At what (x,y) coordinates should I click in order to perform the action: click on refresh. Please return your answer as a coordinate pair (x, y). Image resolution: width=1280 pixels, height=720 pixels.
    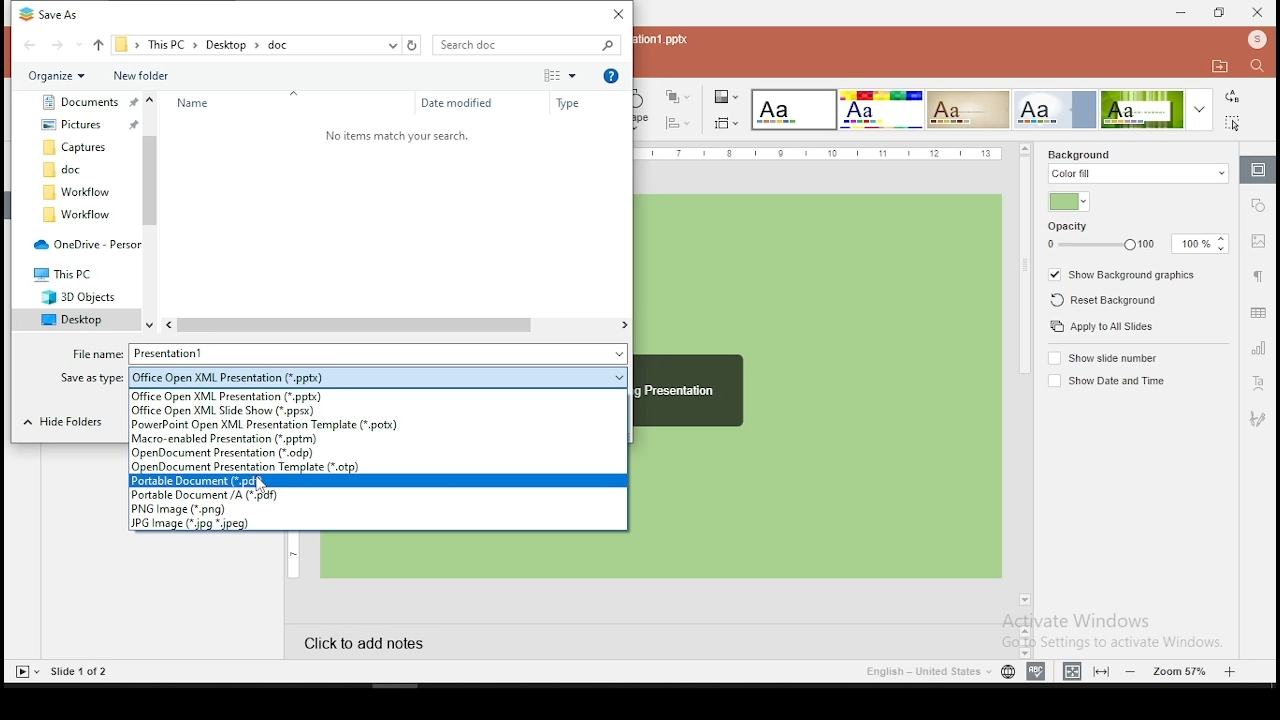
    Looking at the image, I should click on (414, 45).